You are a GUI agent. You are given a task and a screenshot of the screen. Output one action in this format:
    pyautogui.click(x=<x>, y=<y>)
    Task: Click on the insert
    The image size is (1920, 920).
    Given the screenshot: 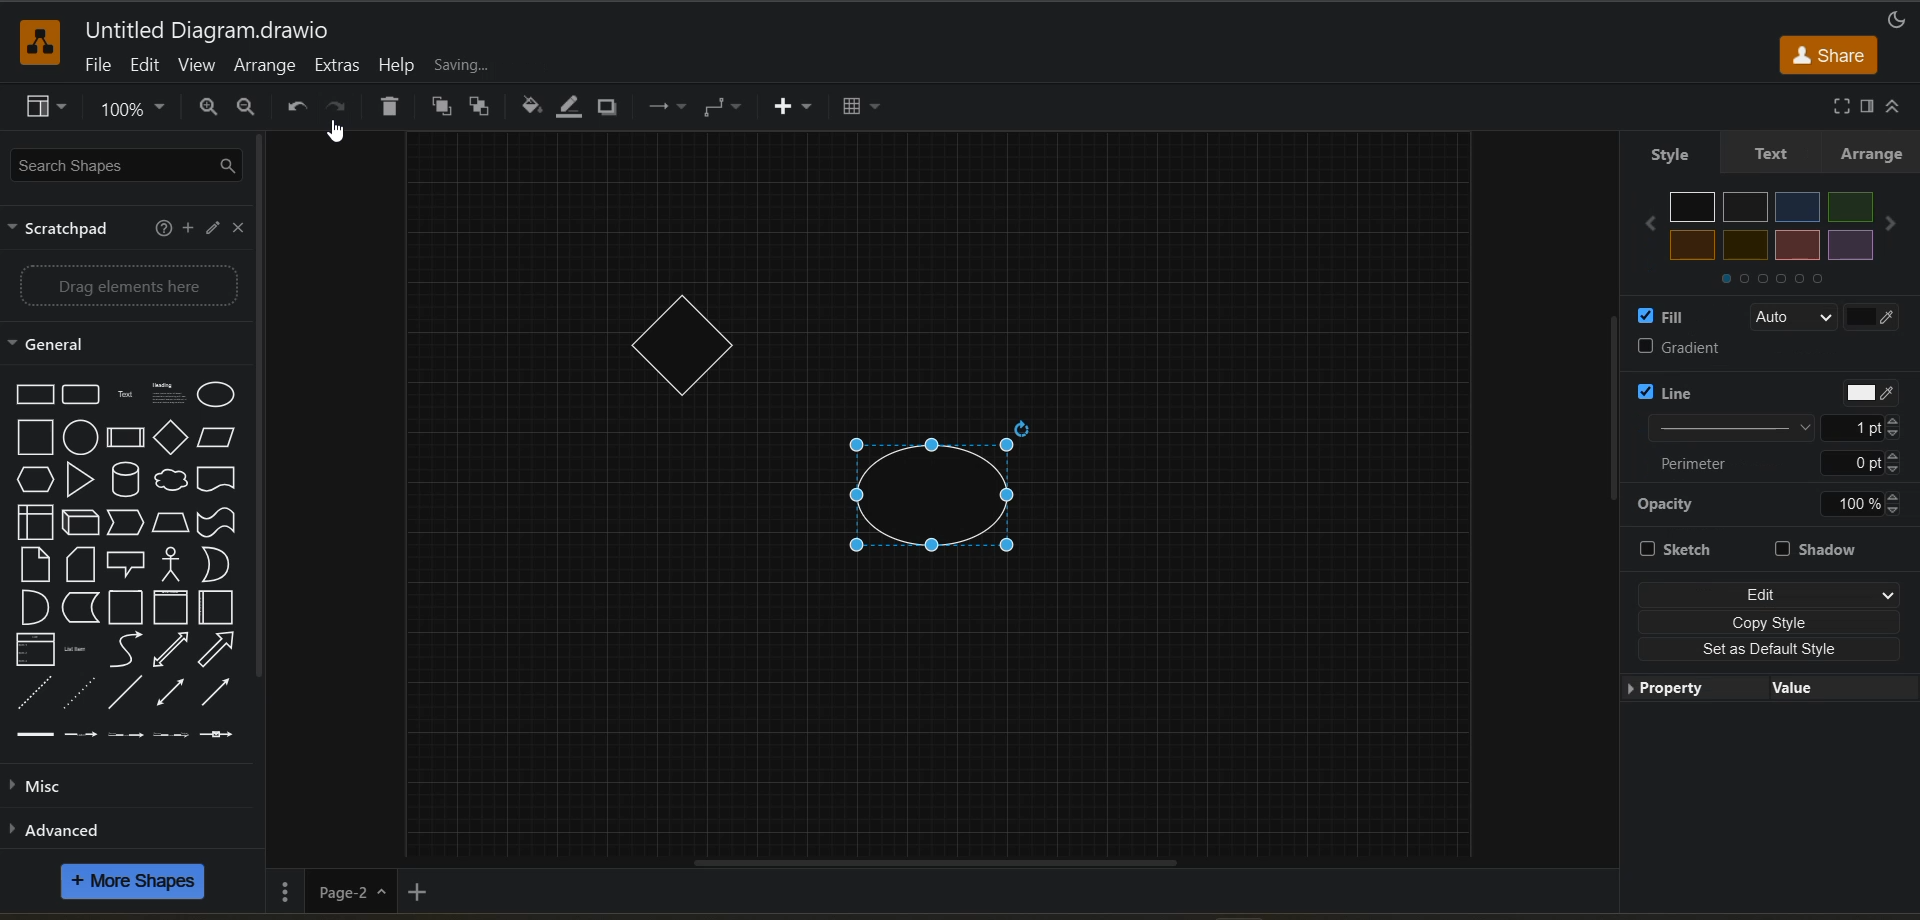 What is the action you would take?
    pyautogui.click(x=798, y=108)
    